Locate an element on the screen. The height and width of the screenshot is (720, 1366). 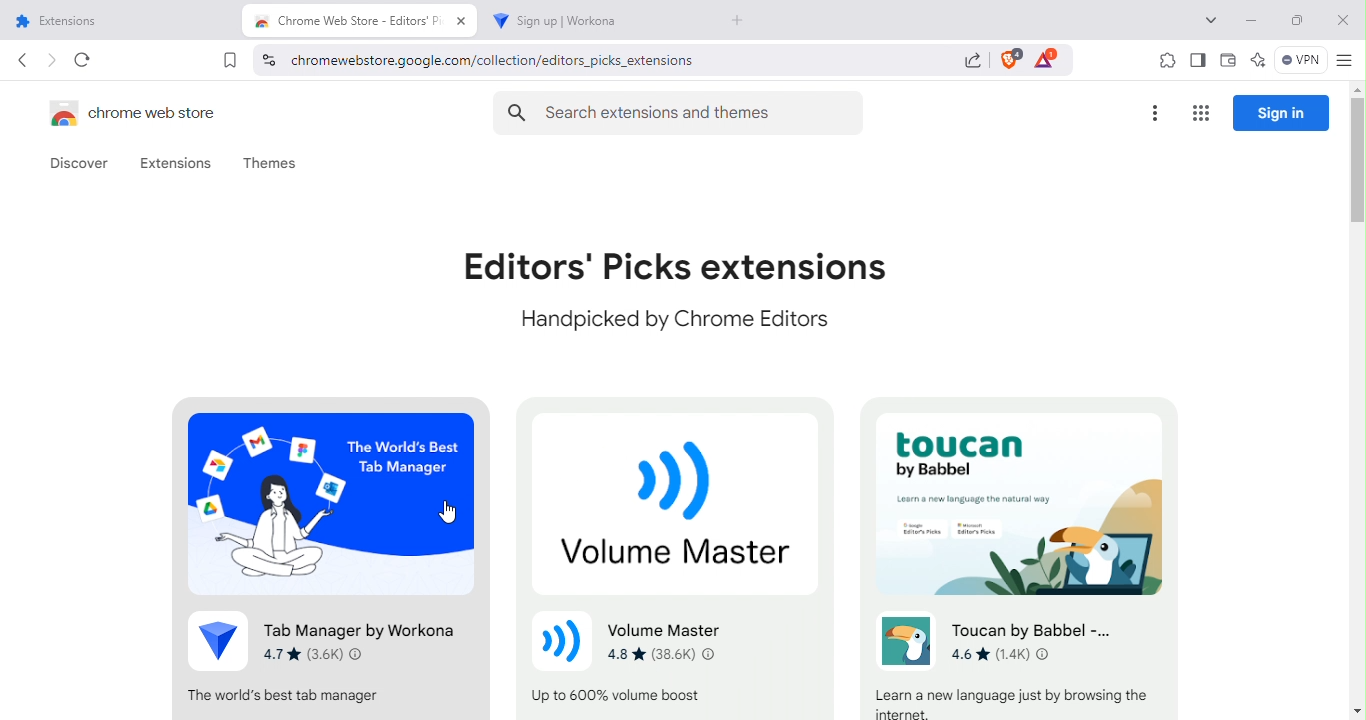
Share this page is located at coordinates (972, 64).